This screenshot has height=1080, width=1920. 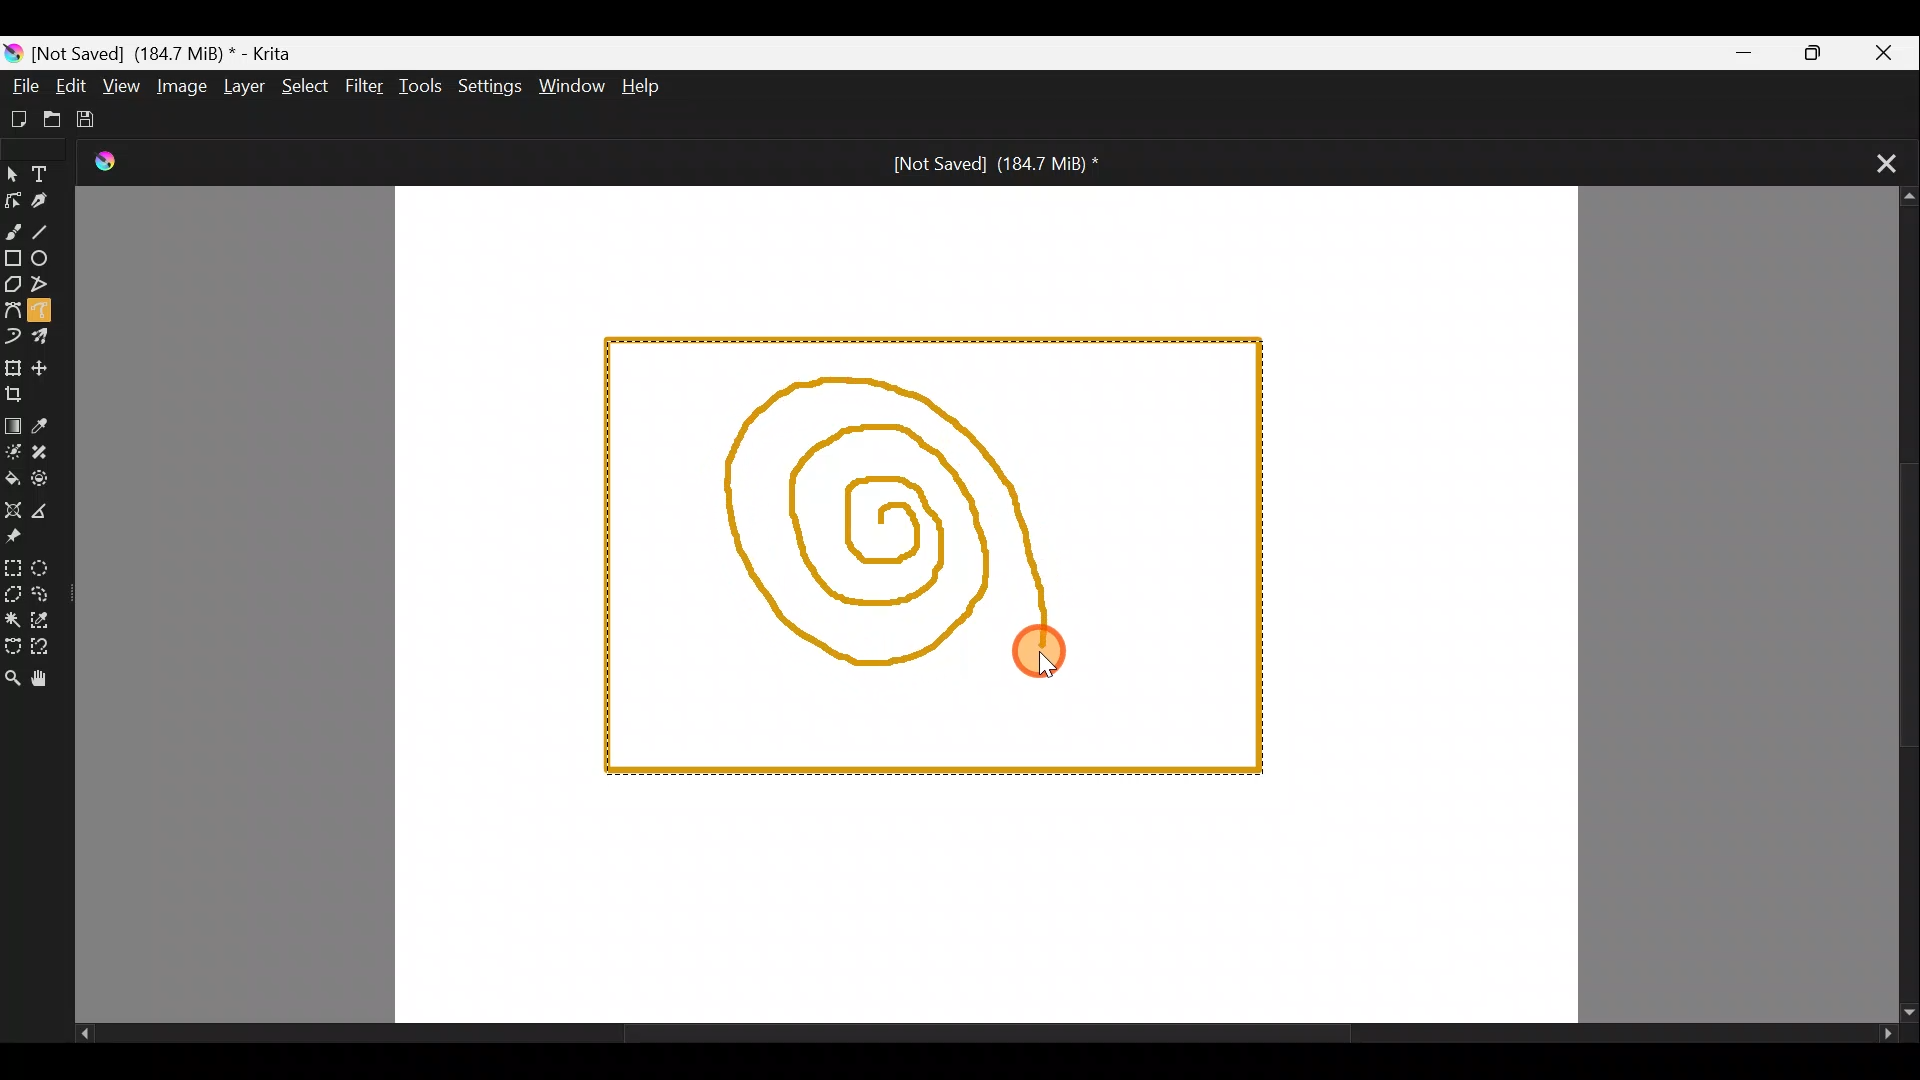 I want to click on Krita Logo, so click(x=103, y=156).